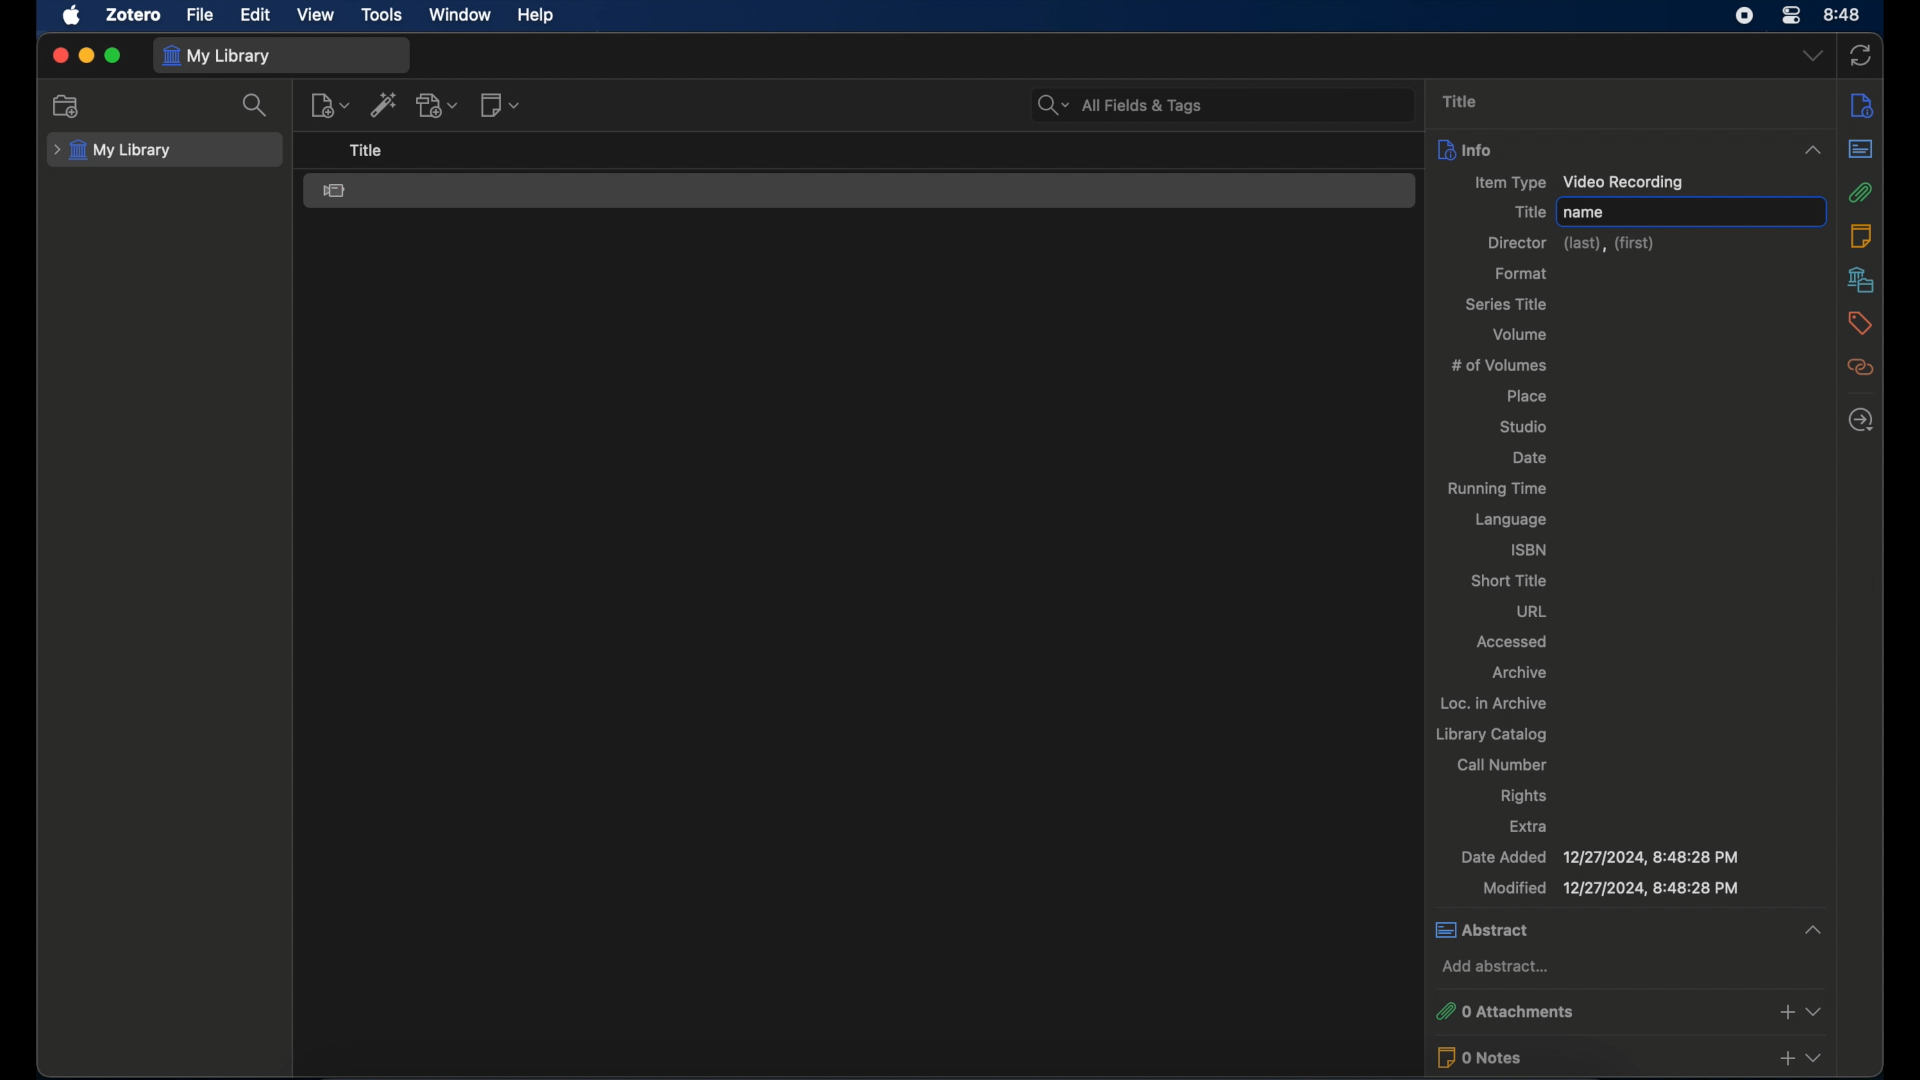  What do you see at coordinates (1596, 1057) in the screenshot?
I see `0 notes` at bounding box center [1596, 1057].